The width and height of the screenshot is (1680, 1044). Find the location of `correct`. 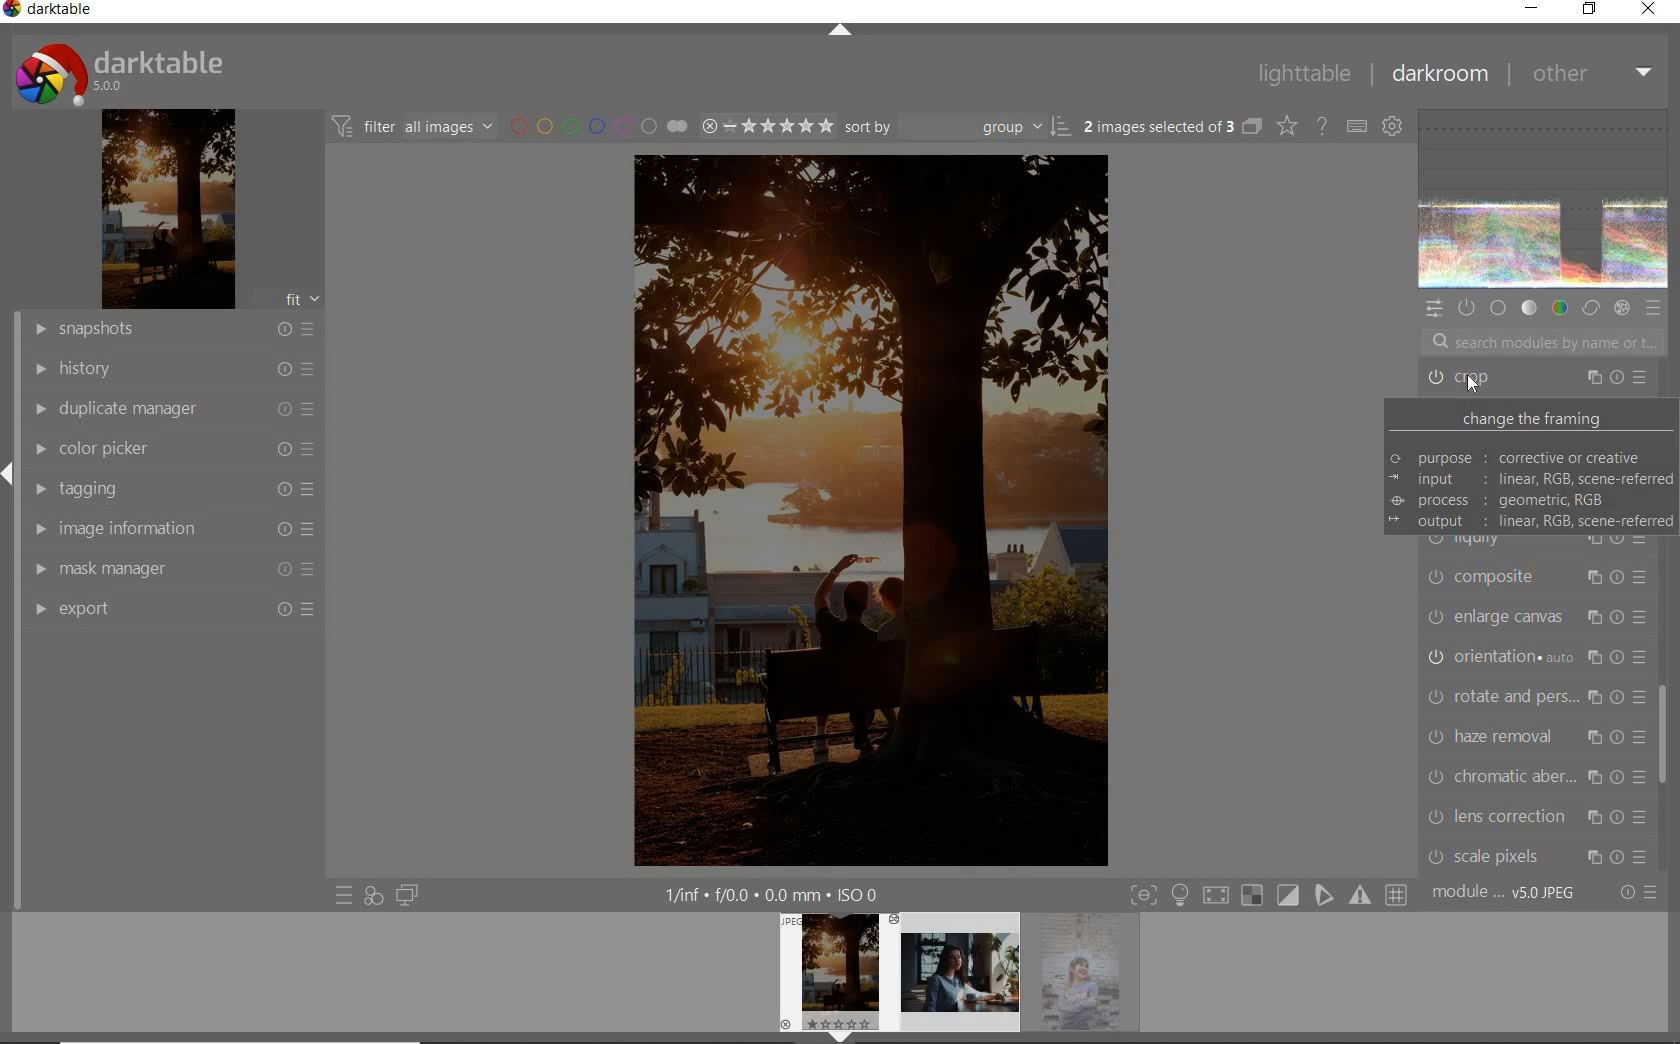

correct is located at coordinates (1589, 307).